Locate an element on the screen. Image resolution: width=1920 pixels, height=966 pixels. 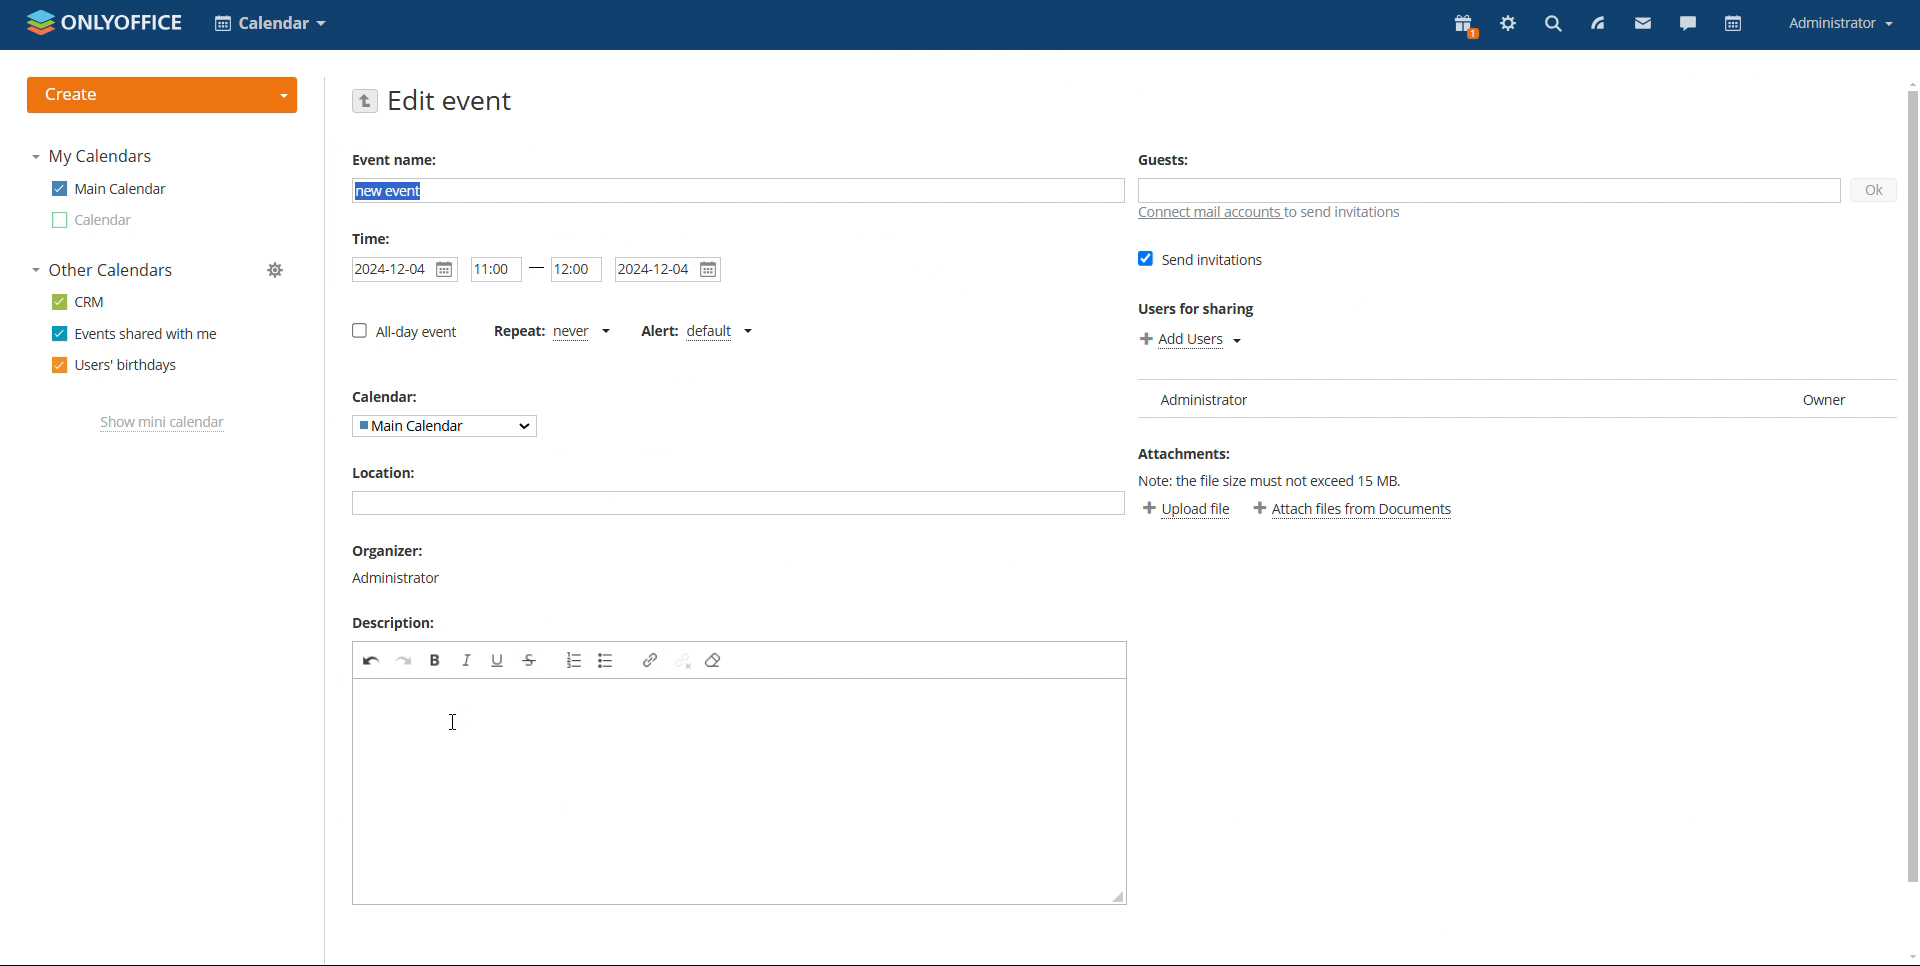
scroll down is located at coordinates (1908, 956).